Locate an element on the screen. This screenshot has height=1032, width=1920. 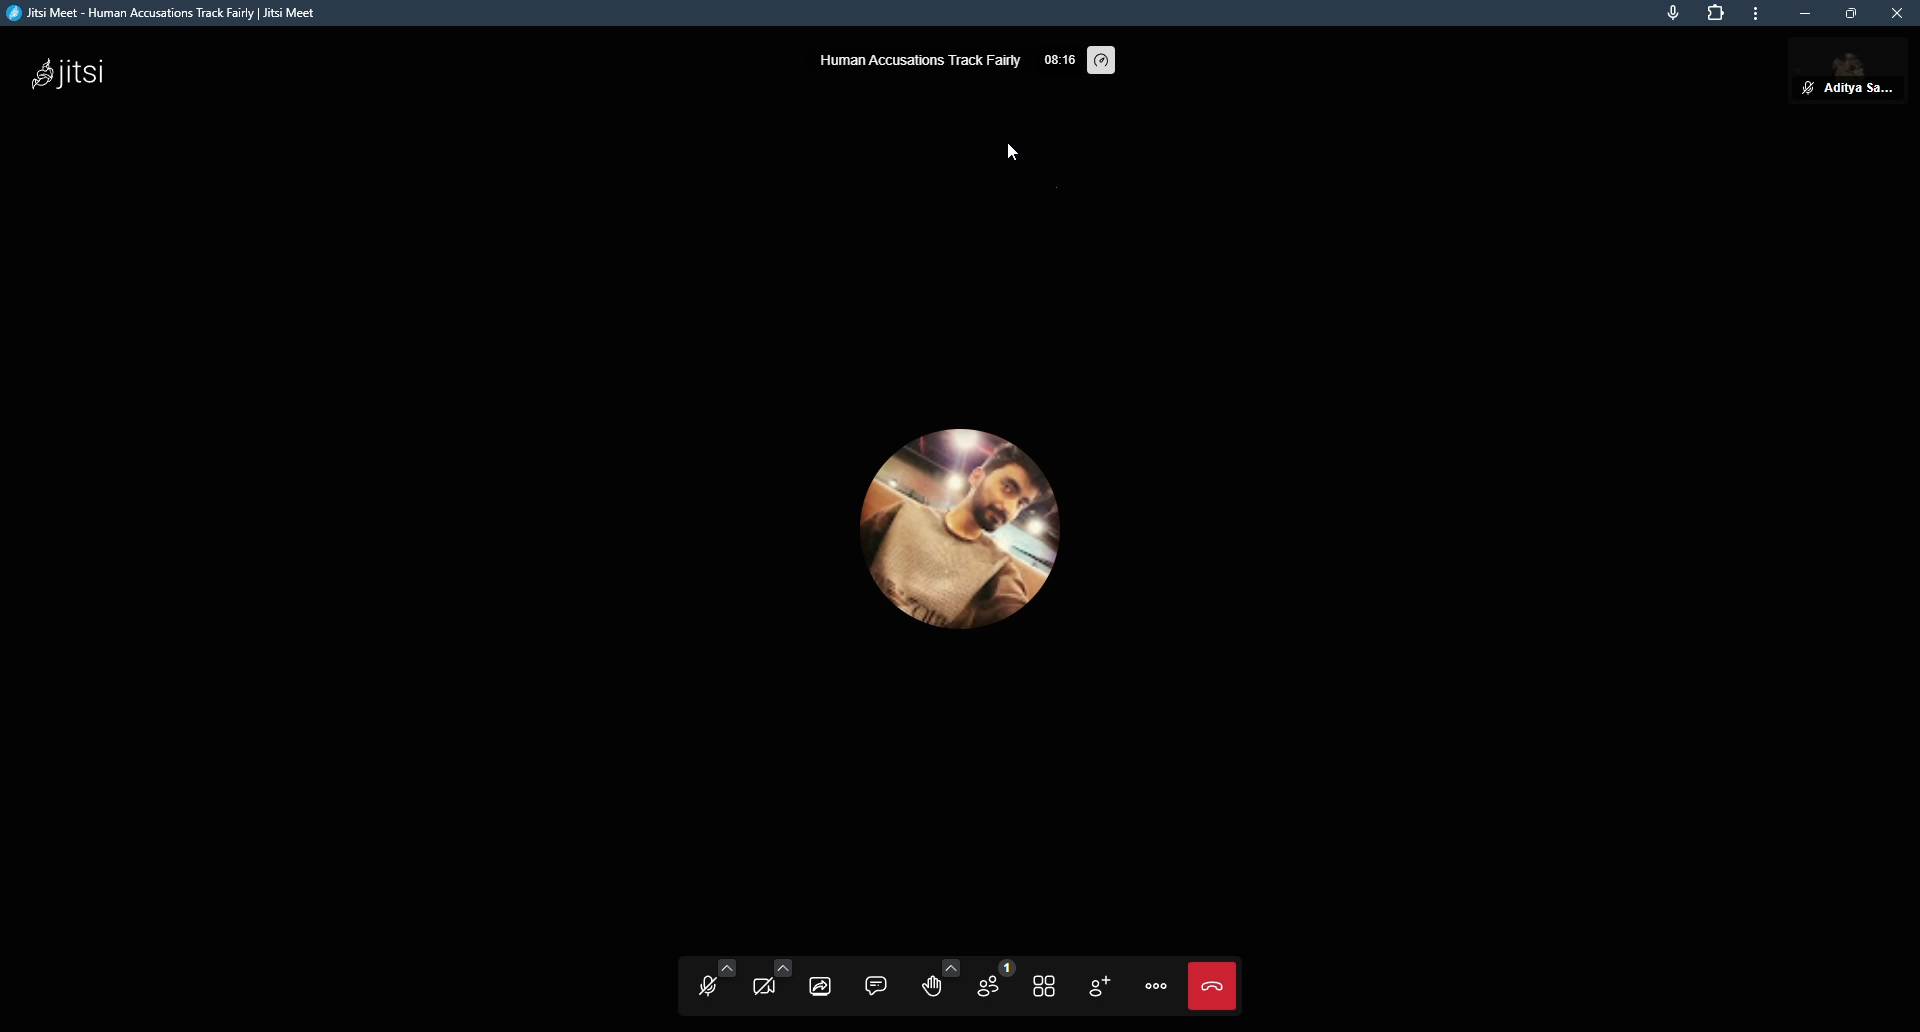
elapsed time is located at coordinates (1059, 58).